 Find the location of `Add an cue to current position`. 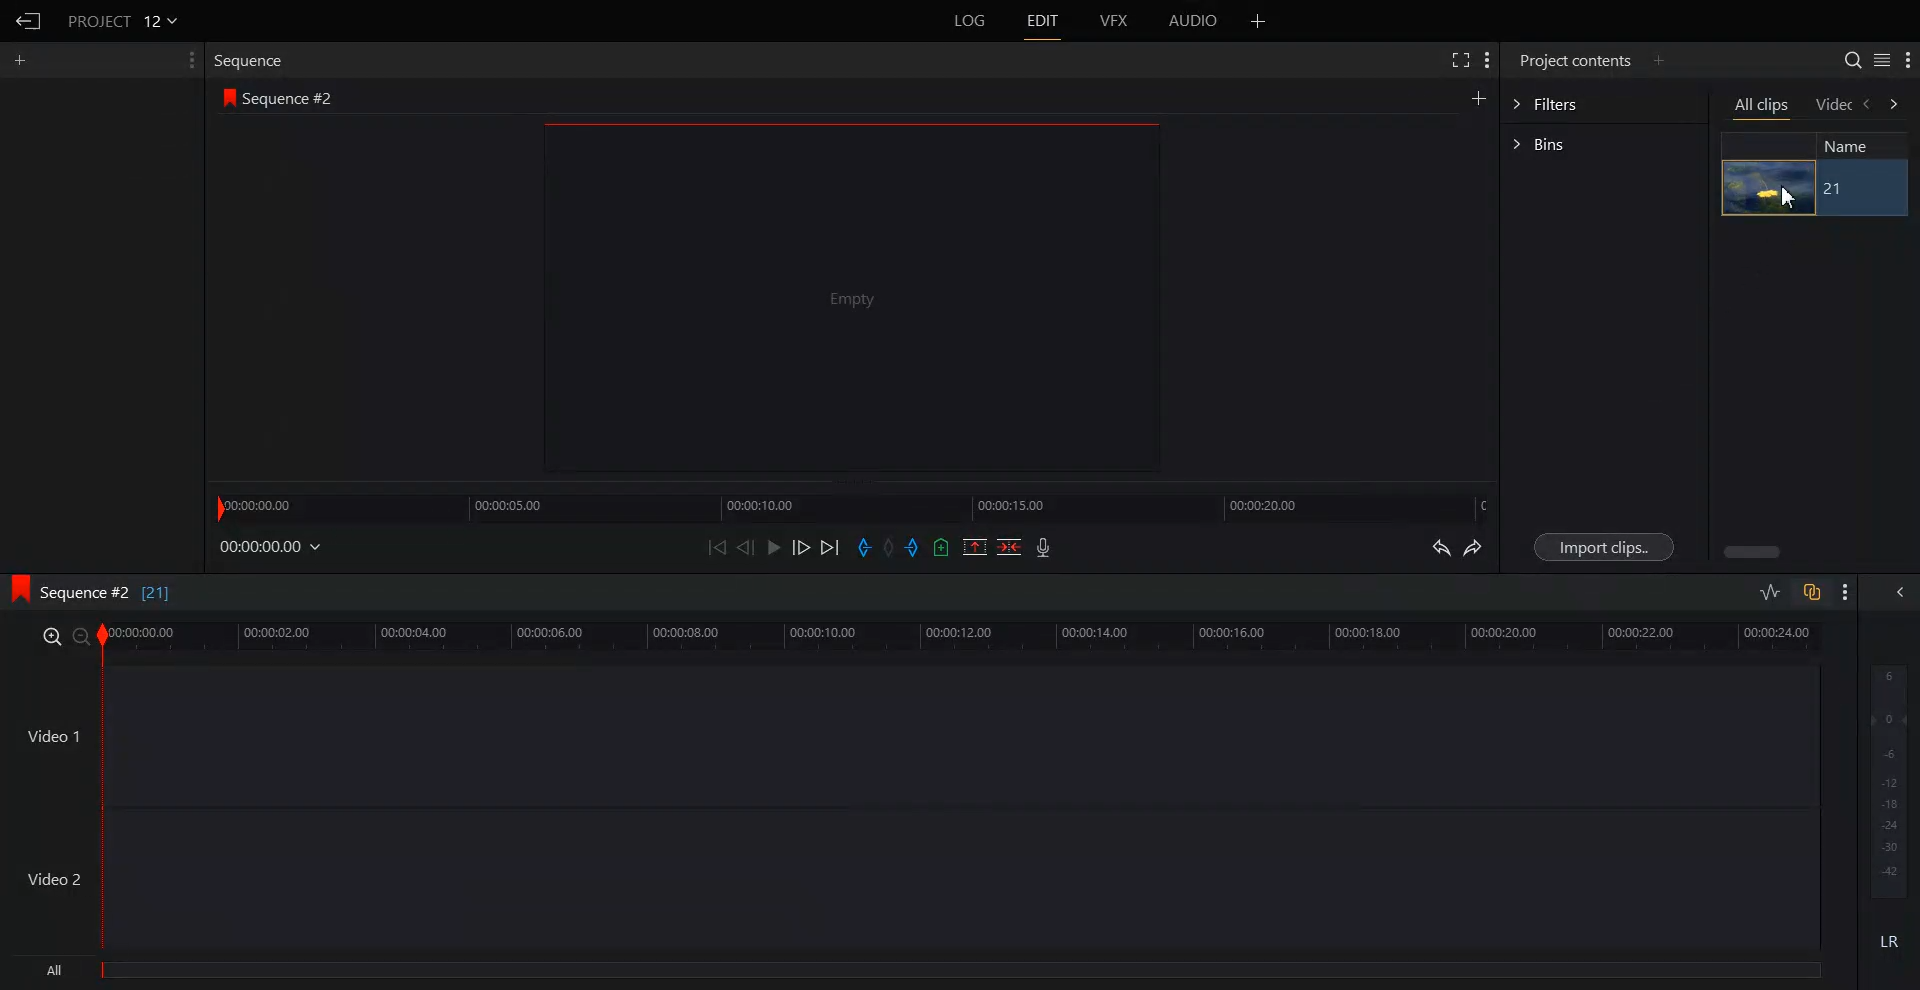

Add an cue to current position is located at coordinates (942, 547).